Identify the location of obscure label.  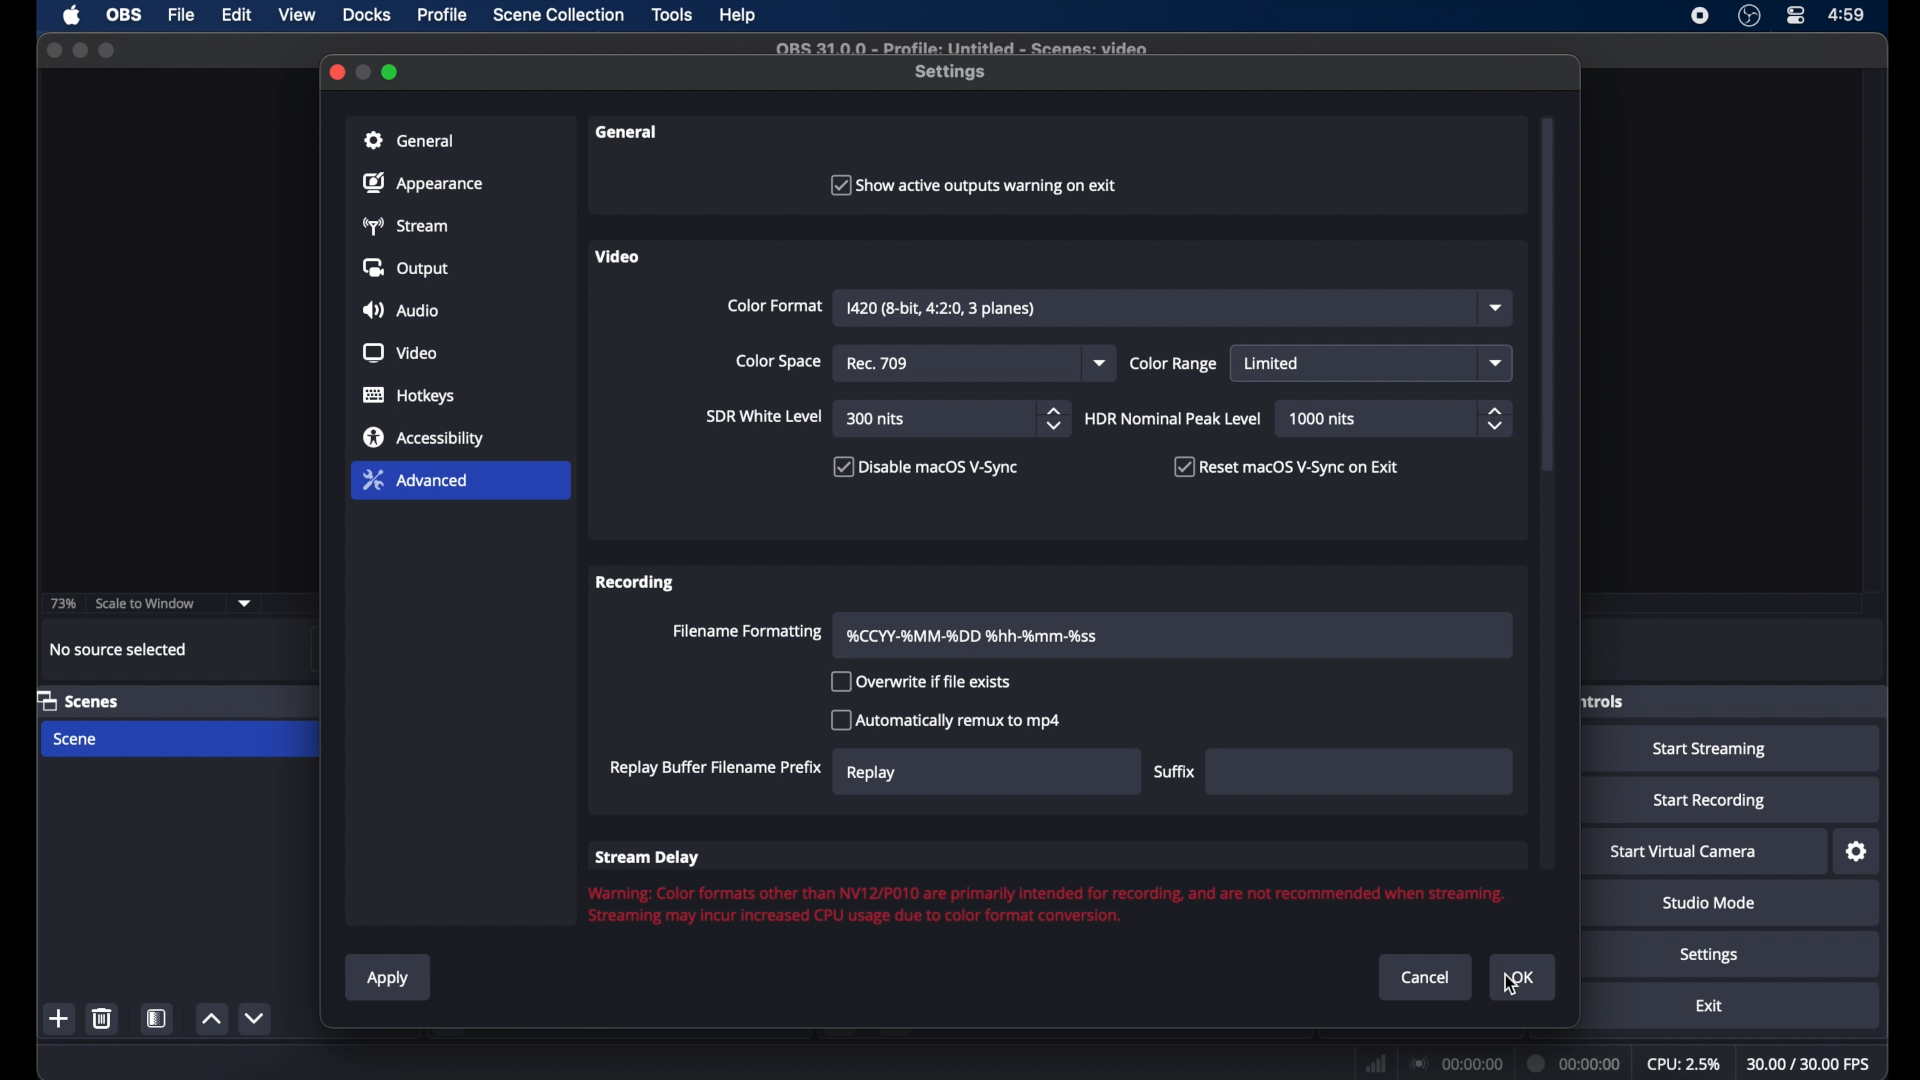
(1604, 701).